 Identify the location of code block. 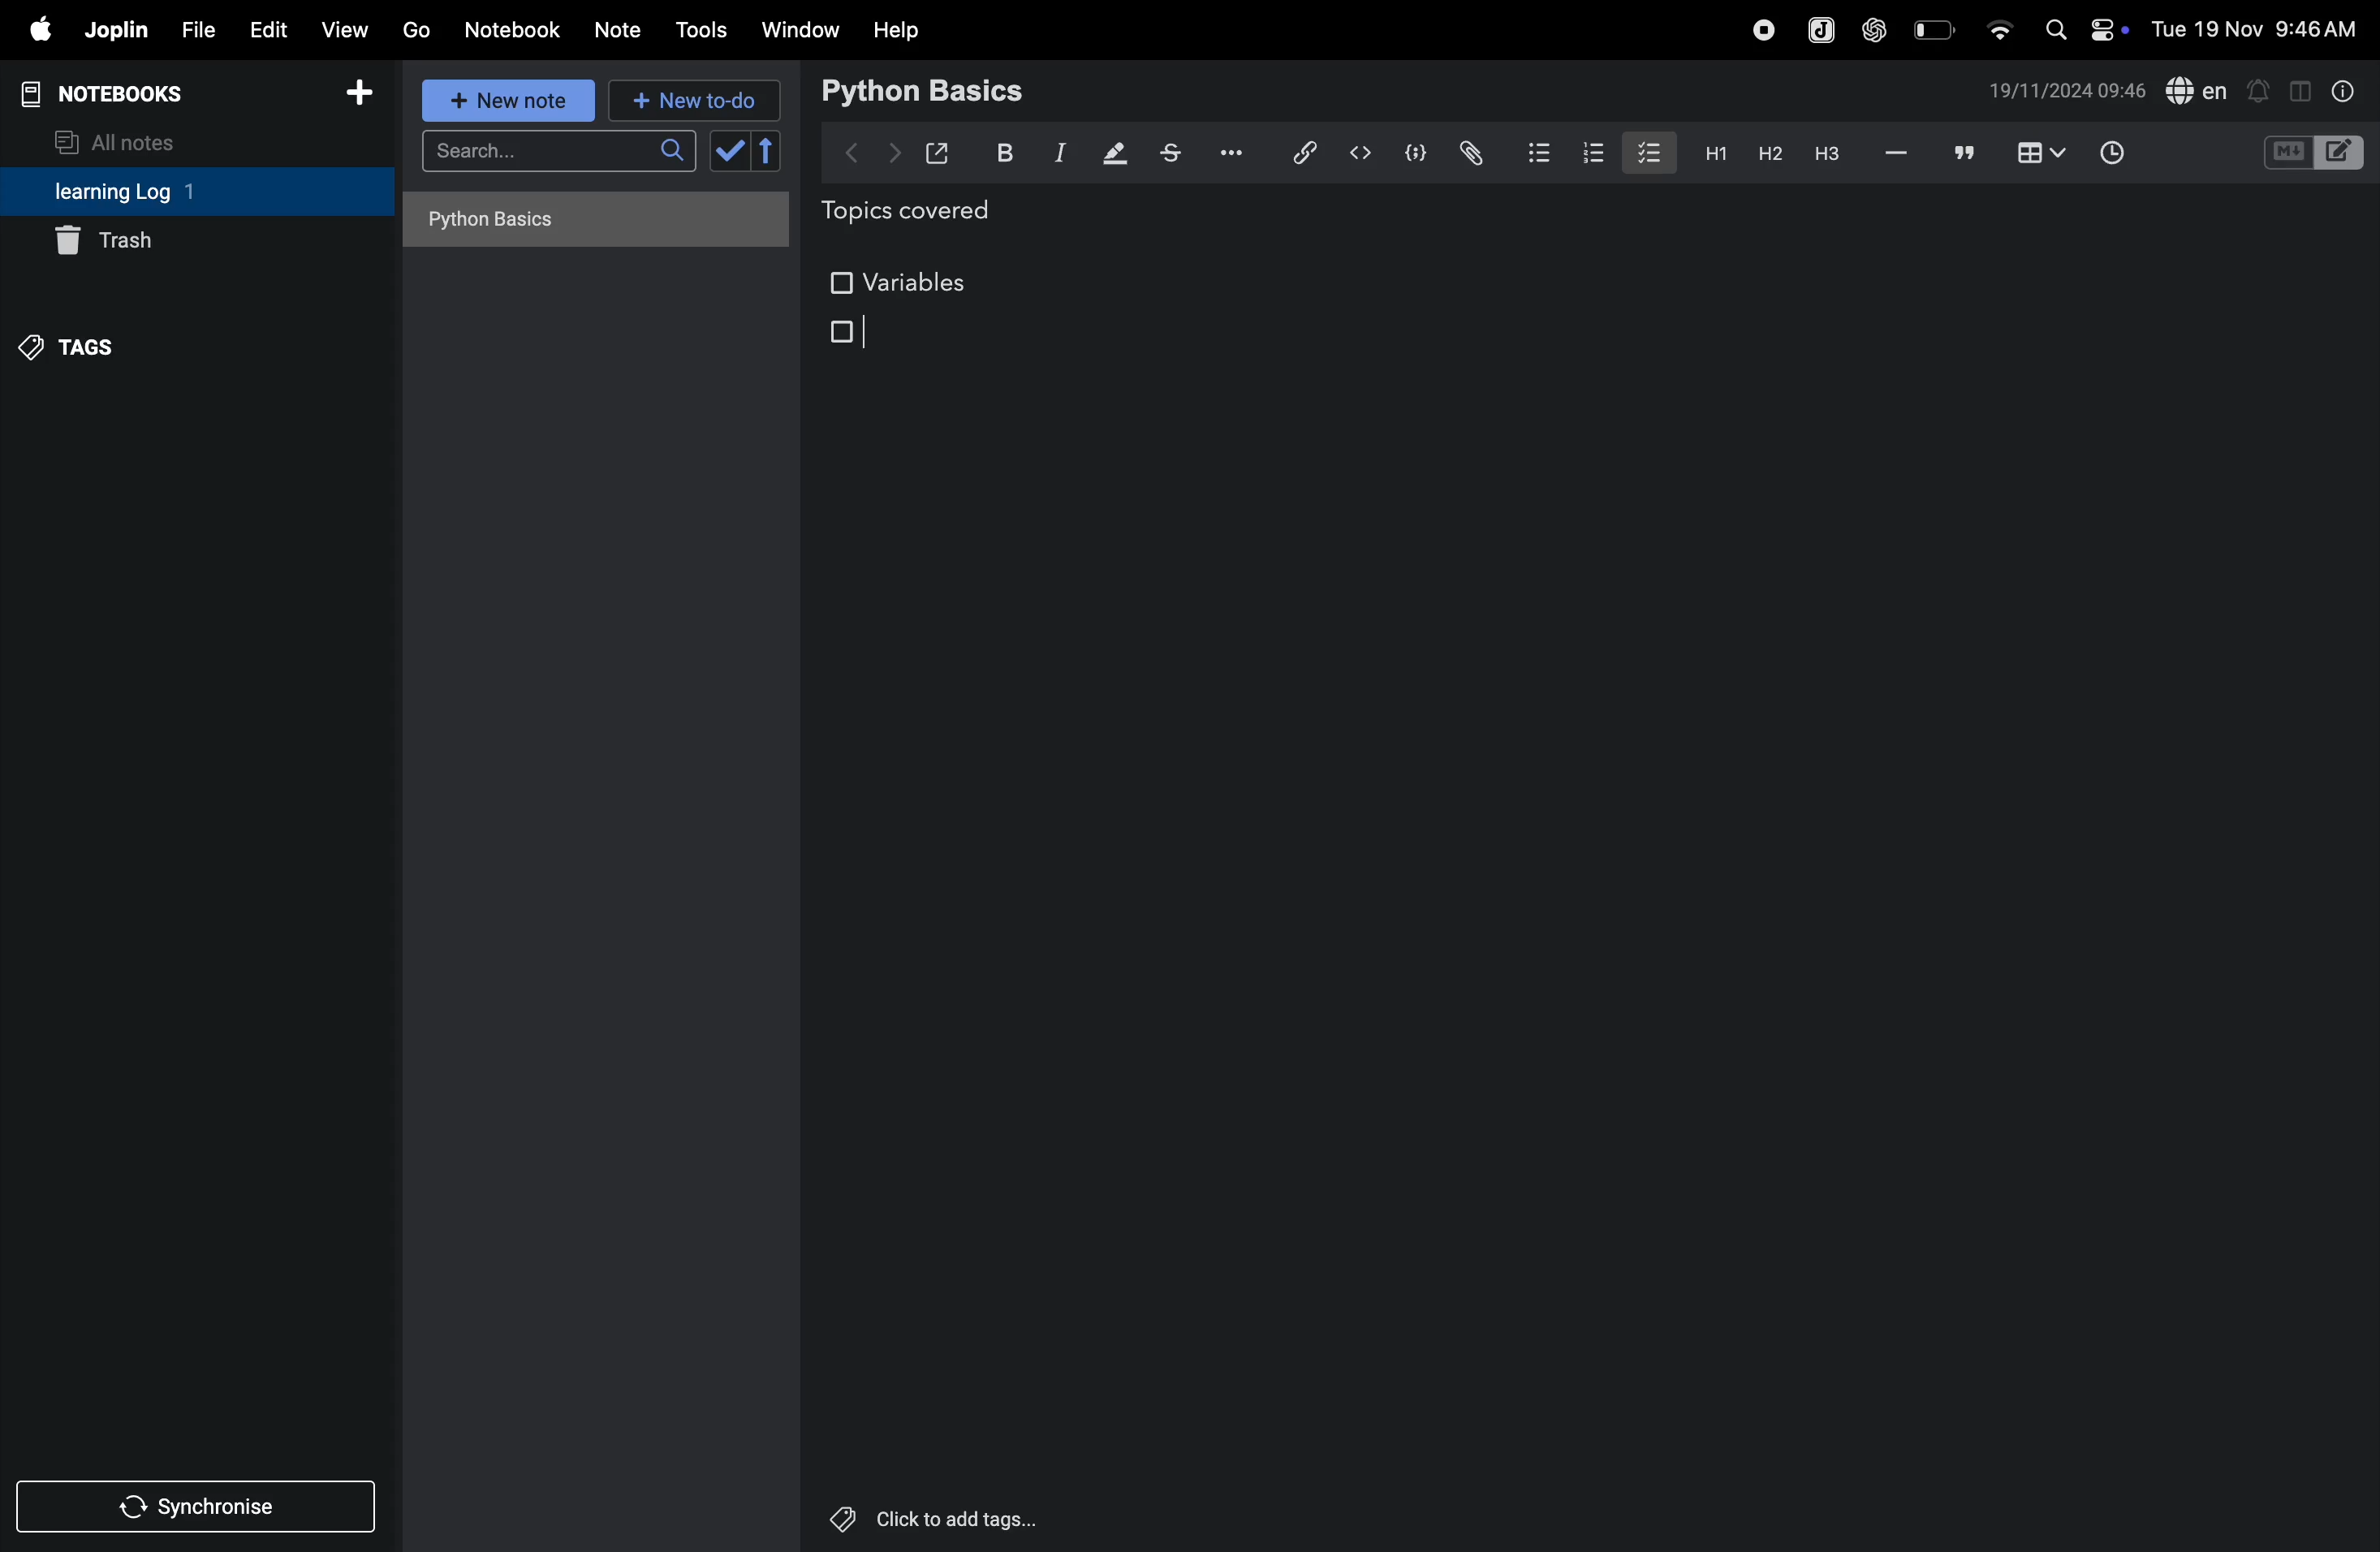
(1412, 155).